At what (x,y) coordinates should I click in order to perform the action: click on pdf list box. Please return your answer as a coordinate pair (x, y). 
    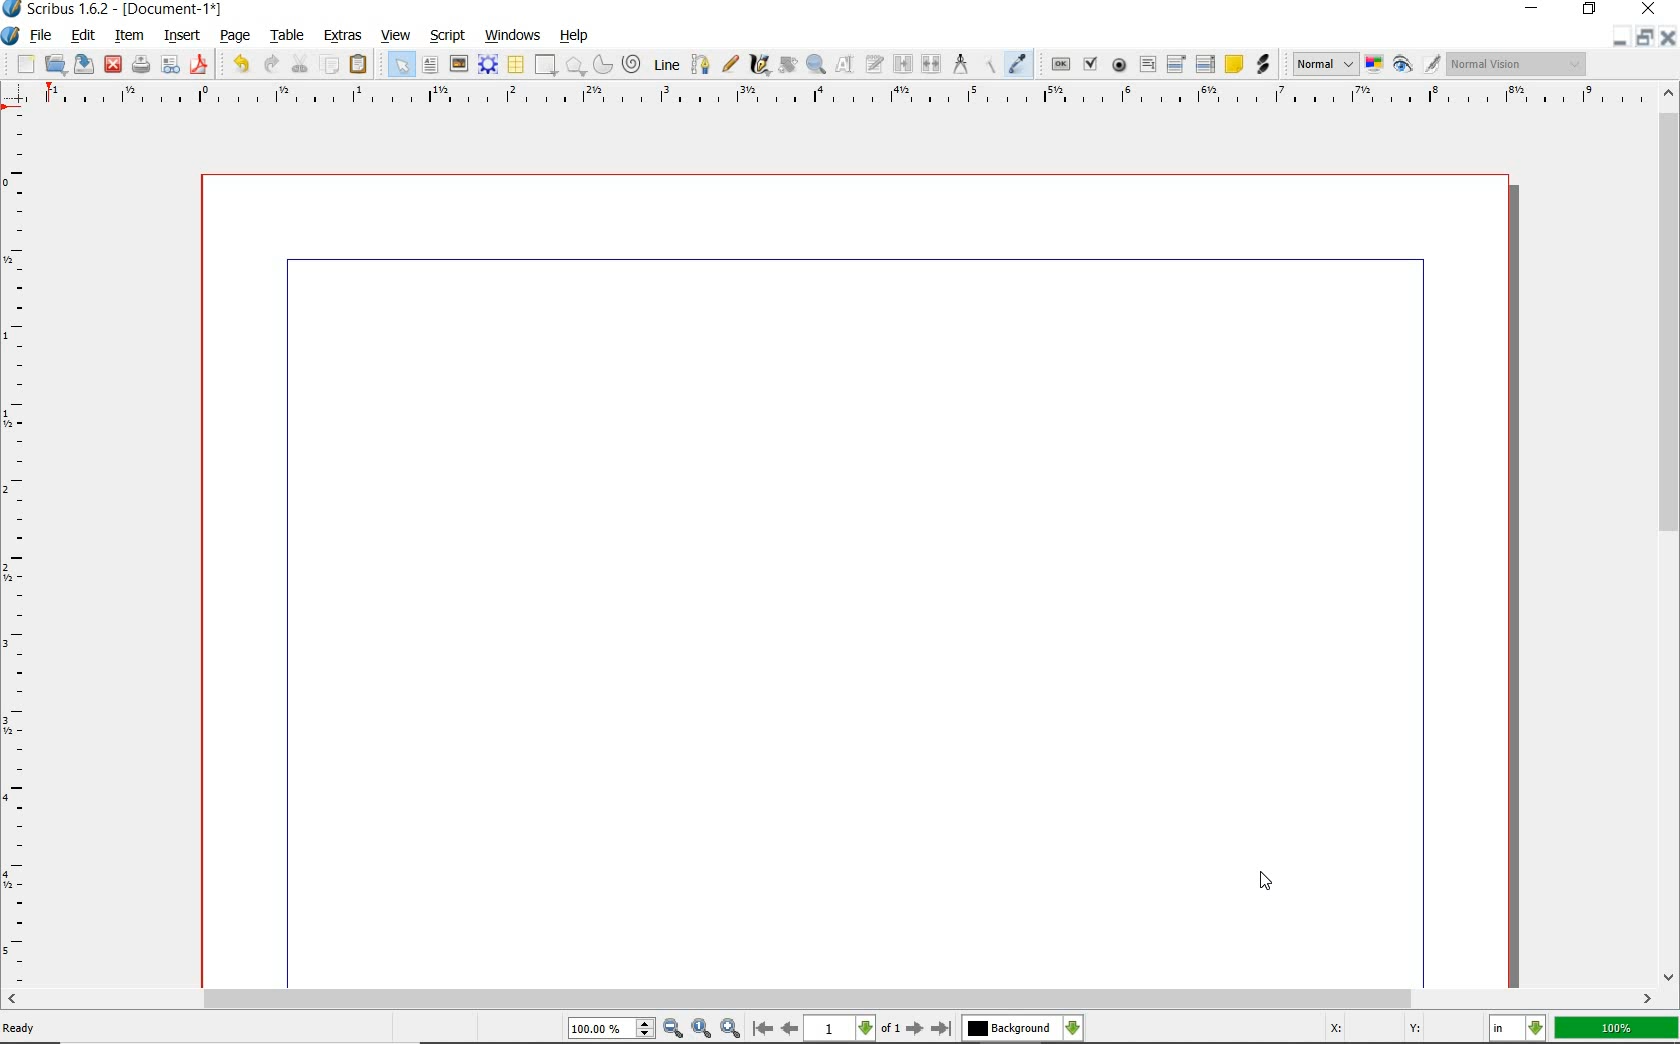
    Looking at the image, I should click on (1204, 65).